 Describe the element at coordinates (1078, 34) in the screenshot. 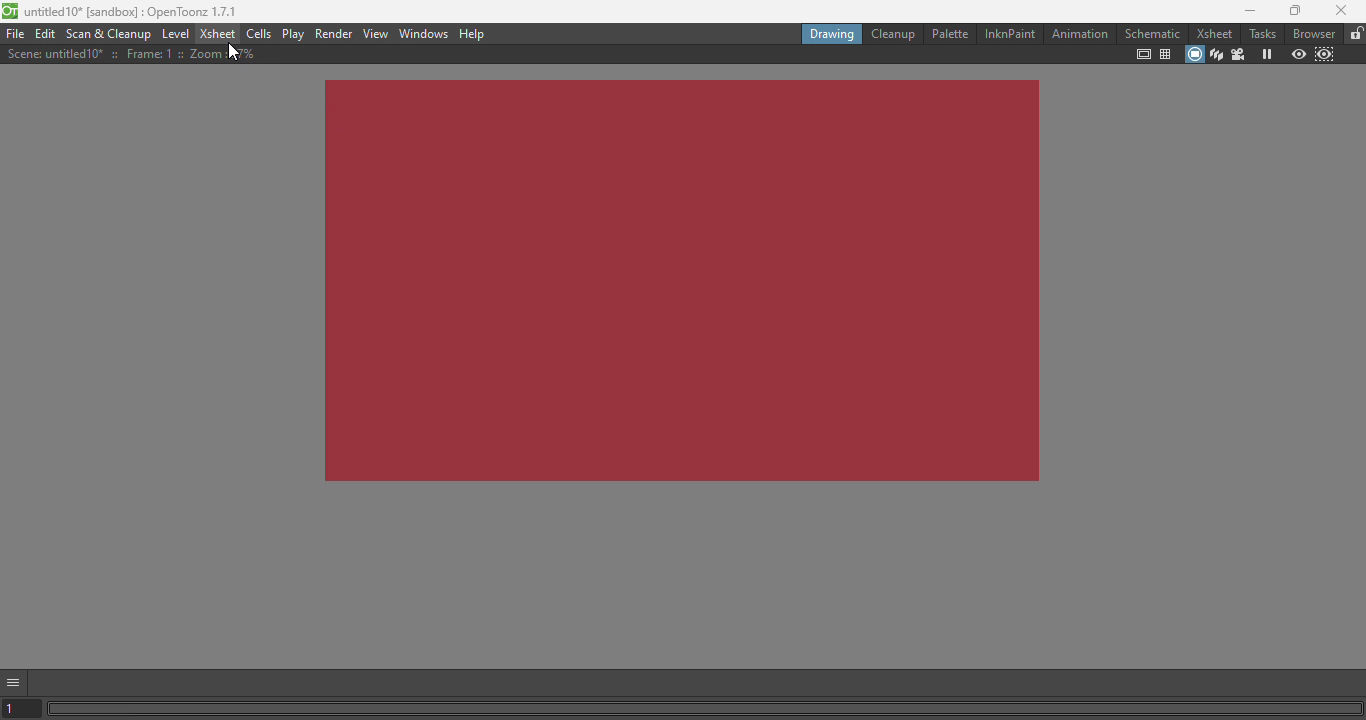

I see `Animation` at that location.